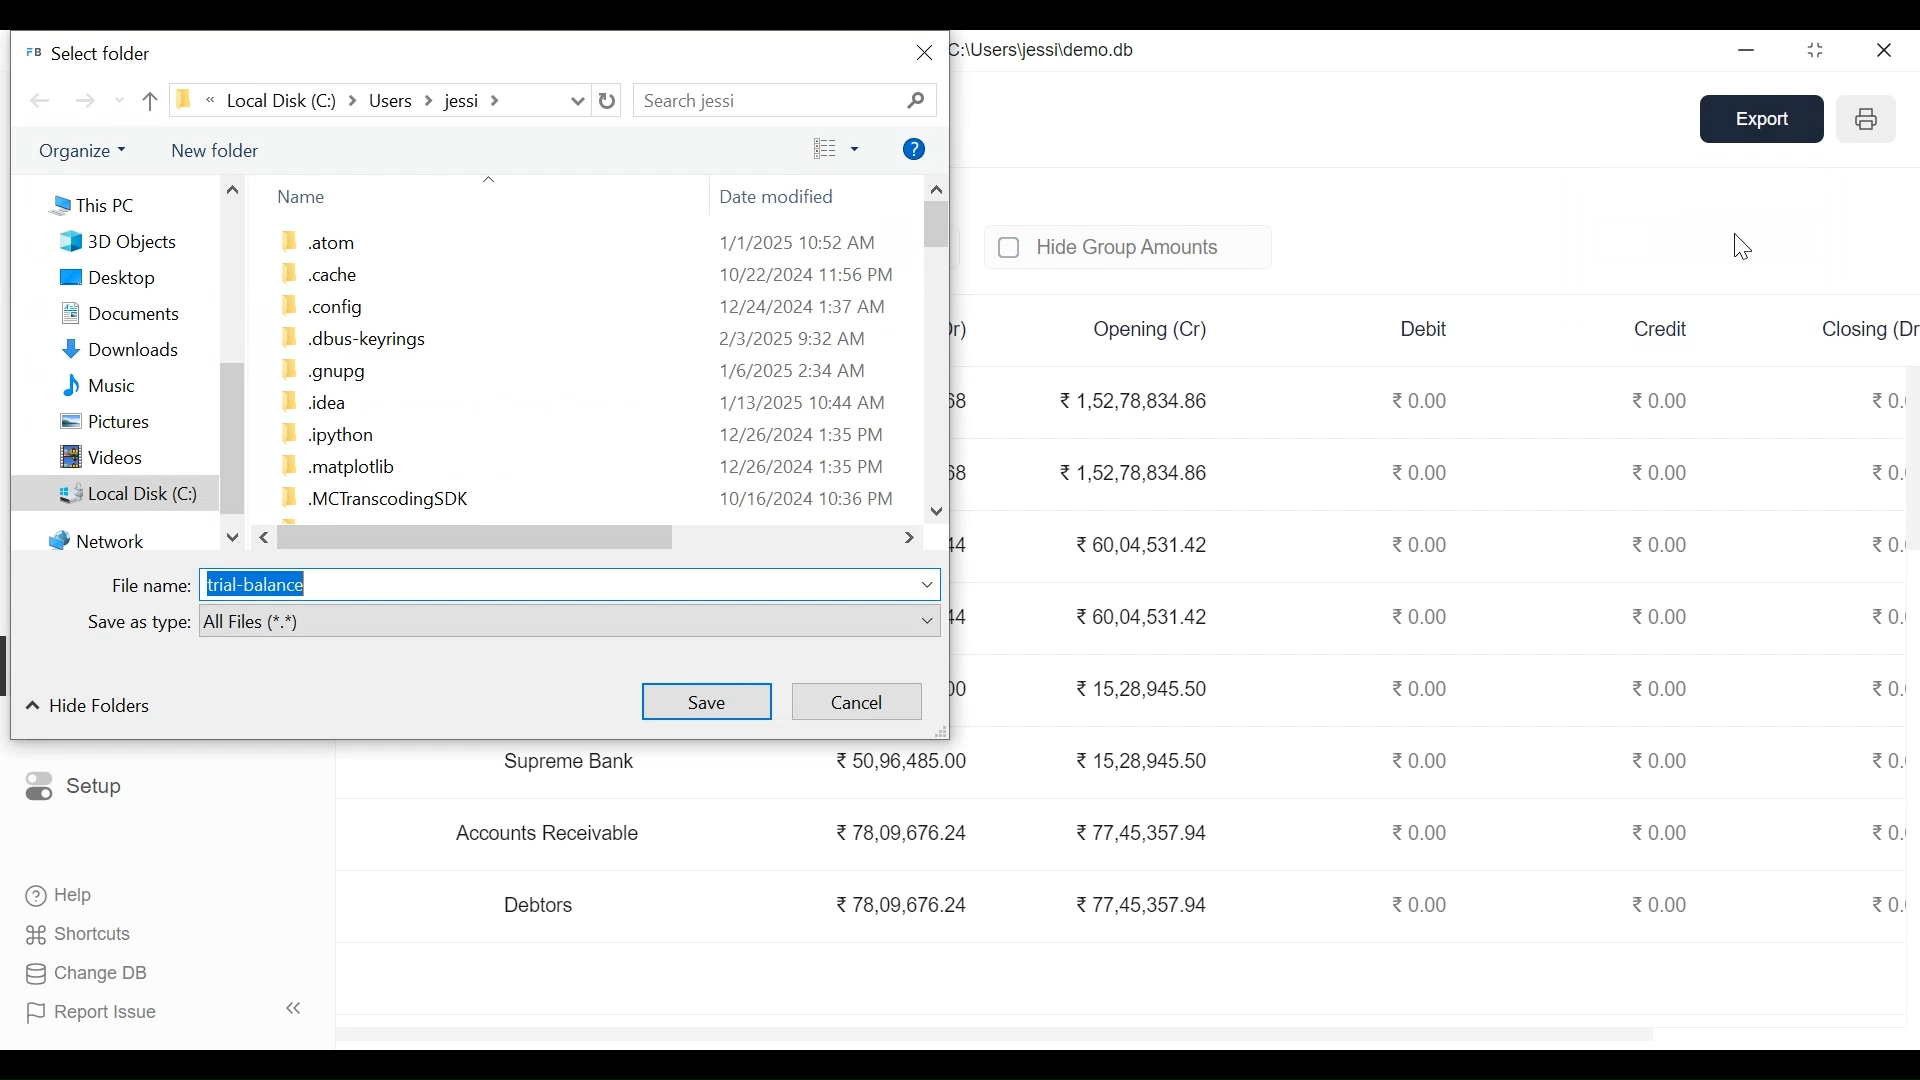 Image resolution: width=1920 pixels, height=1080 pixels. I want to click on Music, so click(100, 384).